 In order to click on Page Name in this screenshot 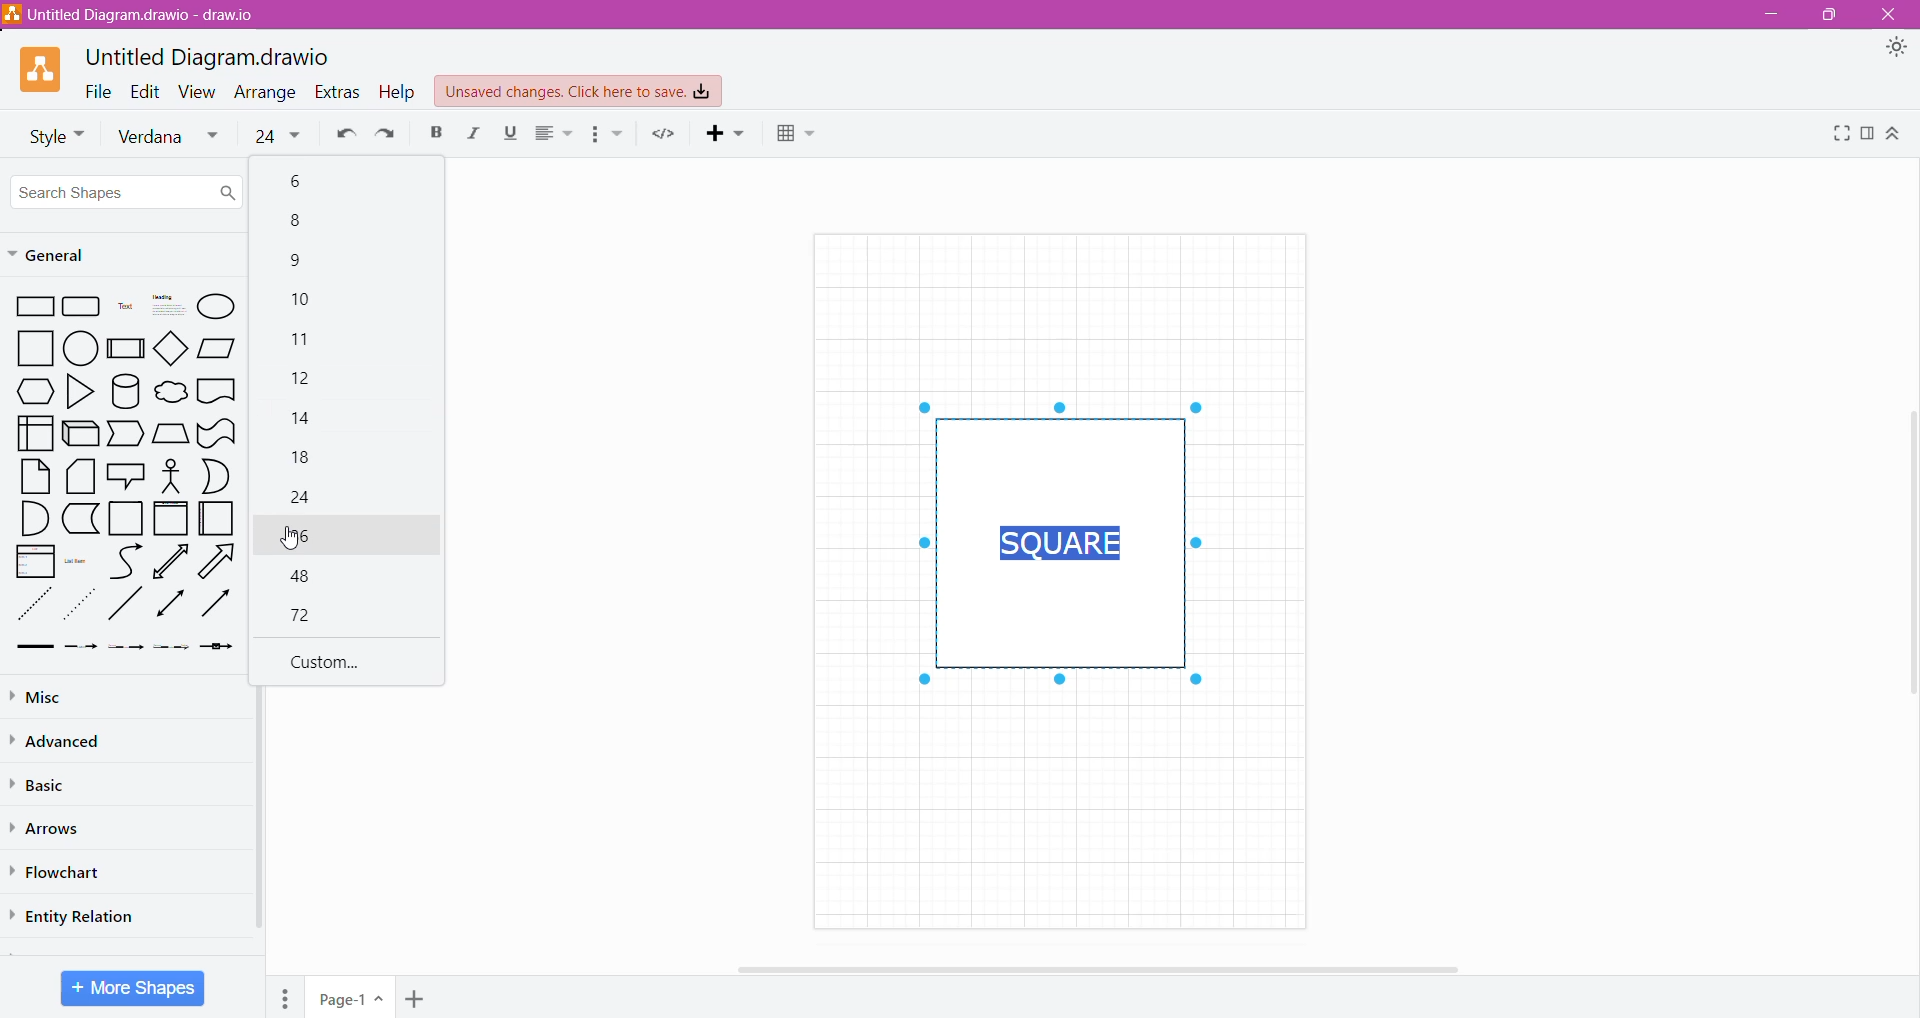, I will do `click(349, 1000)`.